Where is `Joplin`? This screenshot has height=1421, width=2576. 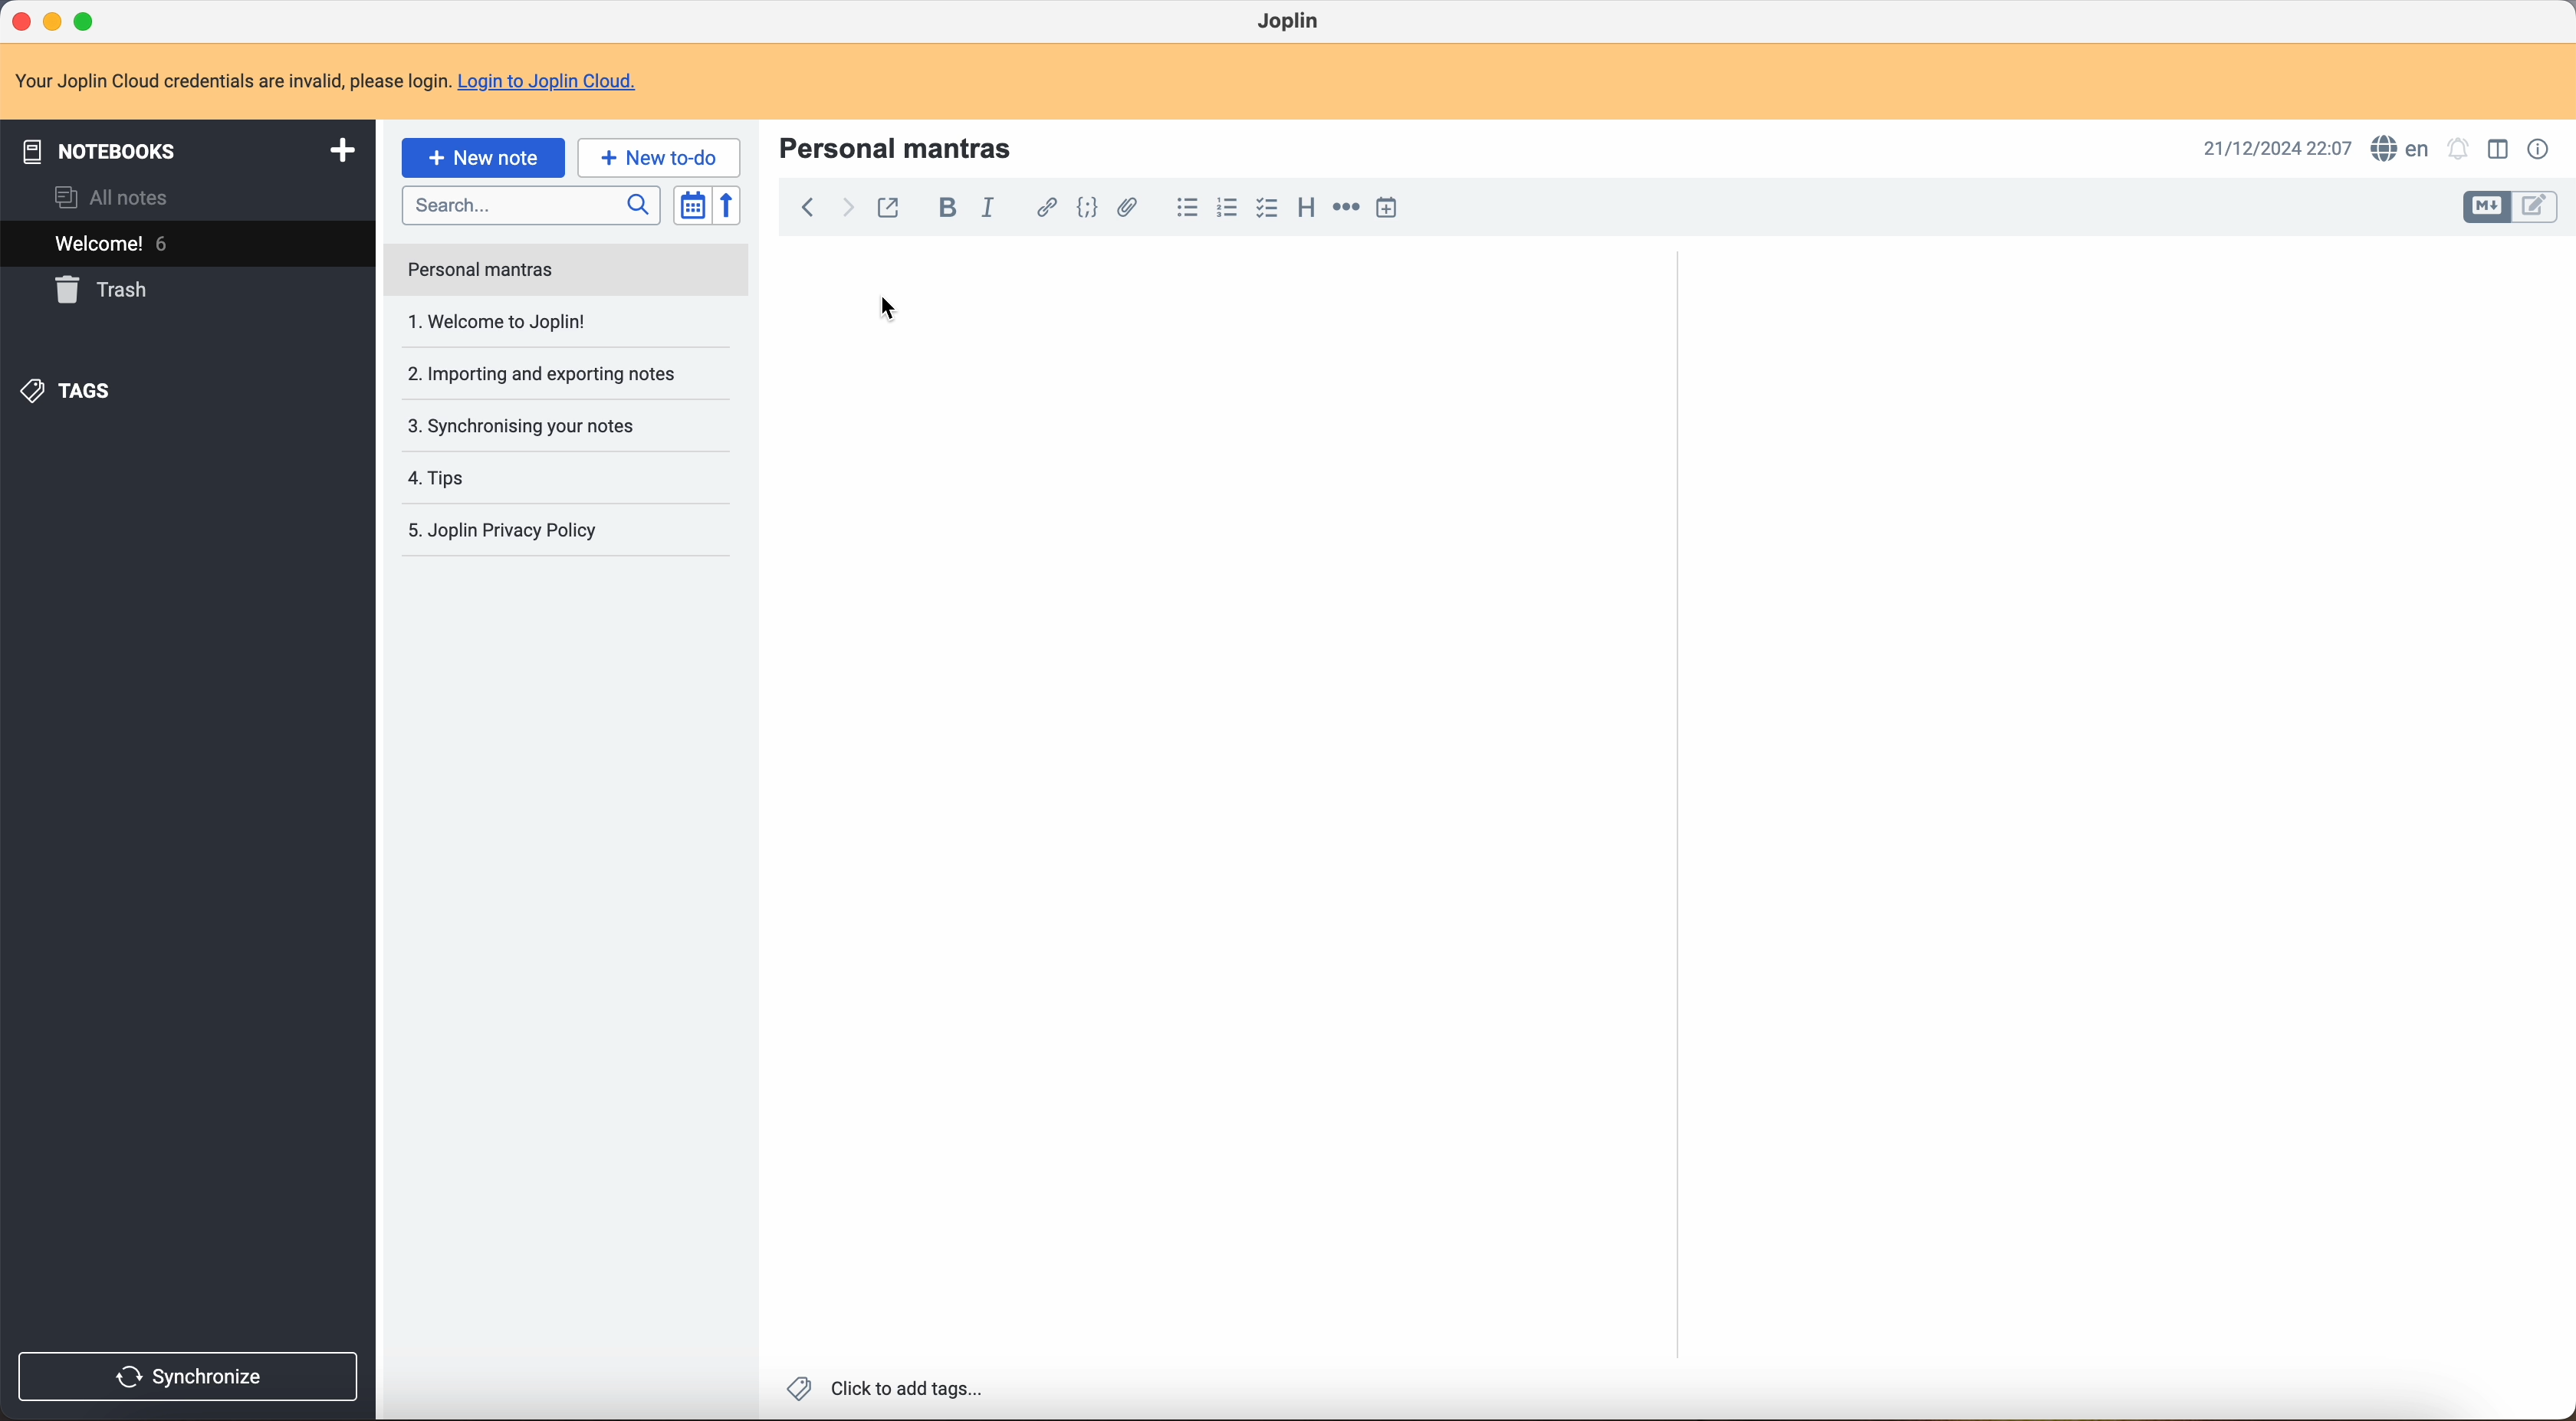
Joplin is located at coordinates (1291, 20).